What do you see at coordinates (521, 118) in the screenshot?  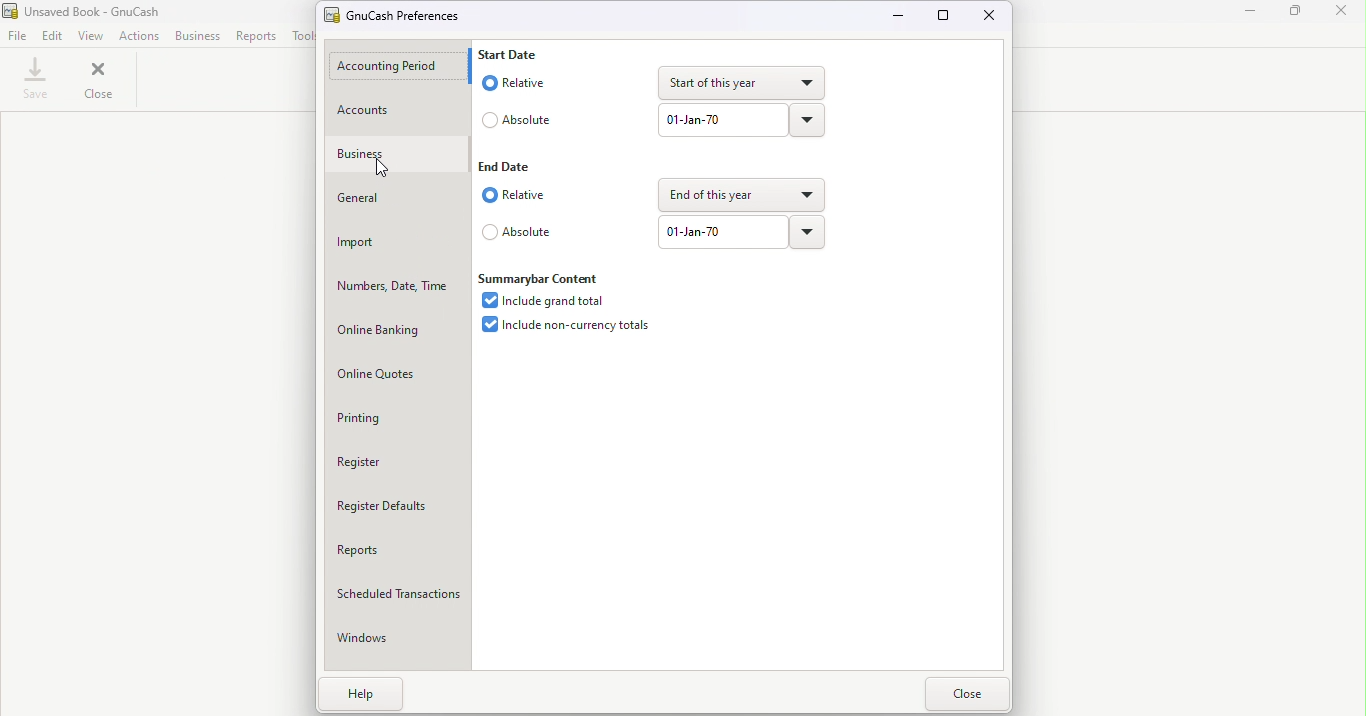 I see `Absolute` at bounding box center [521, 118].